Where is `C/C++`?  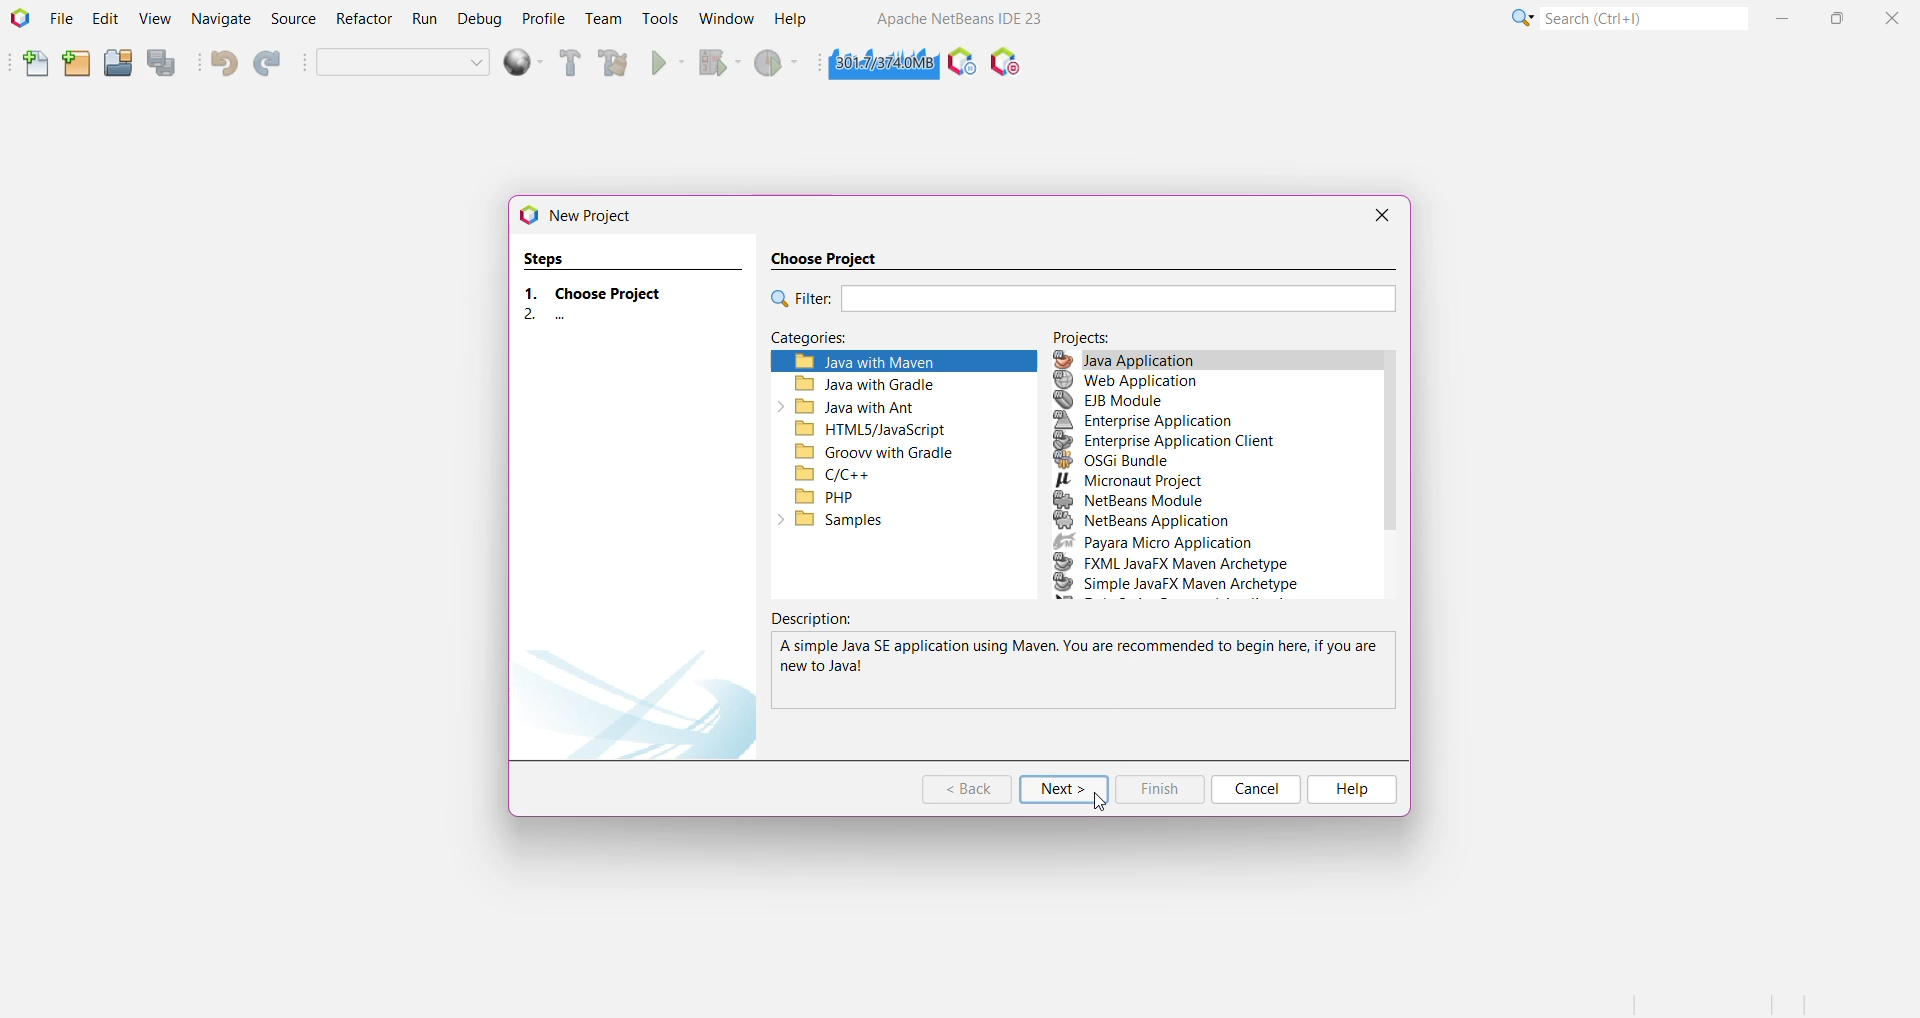 C/C++ is located at coordinates (906, 474).